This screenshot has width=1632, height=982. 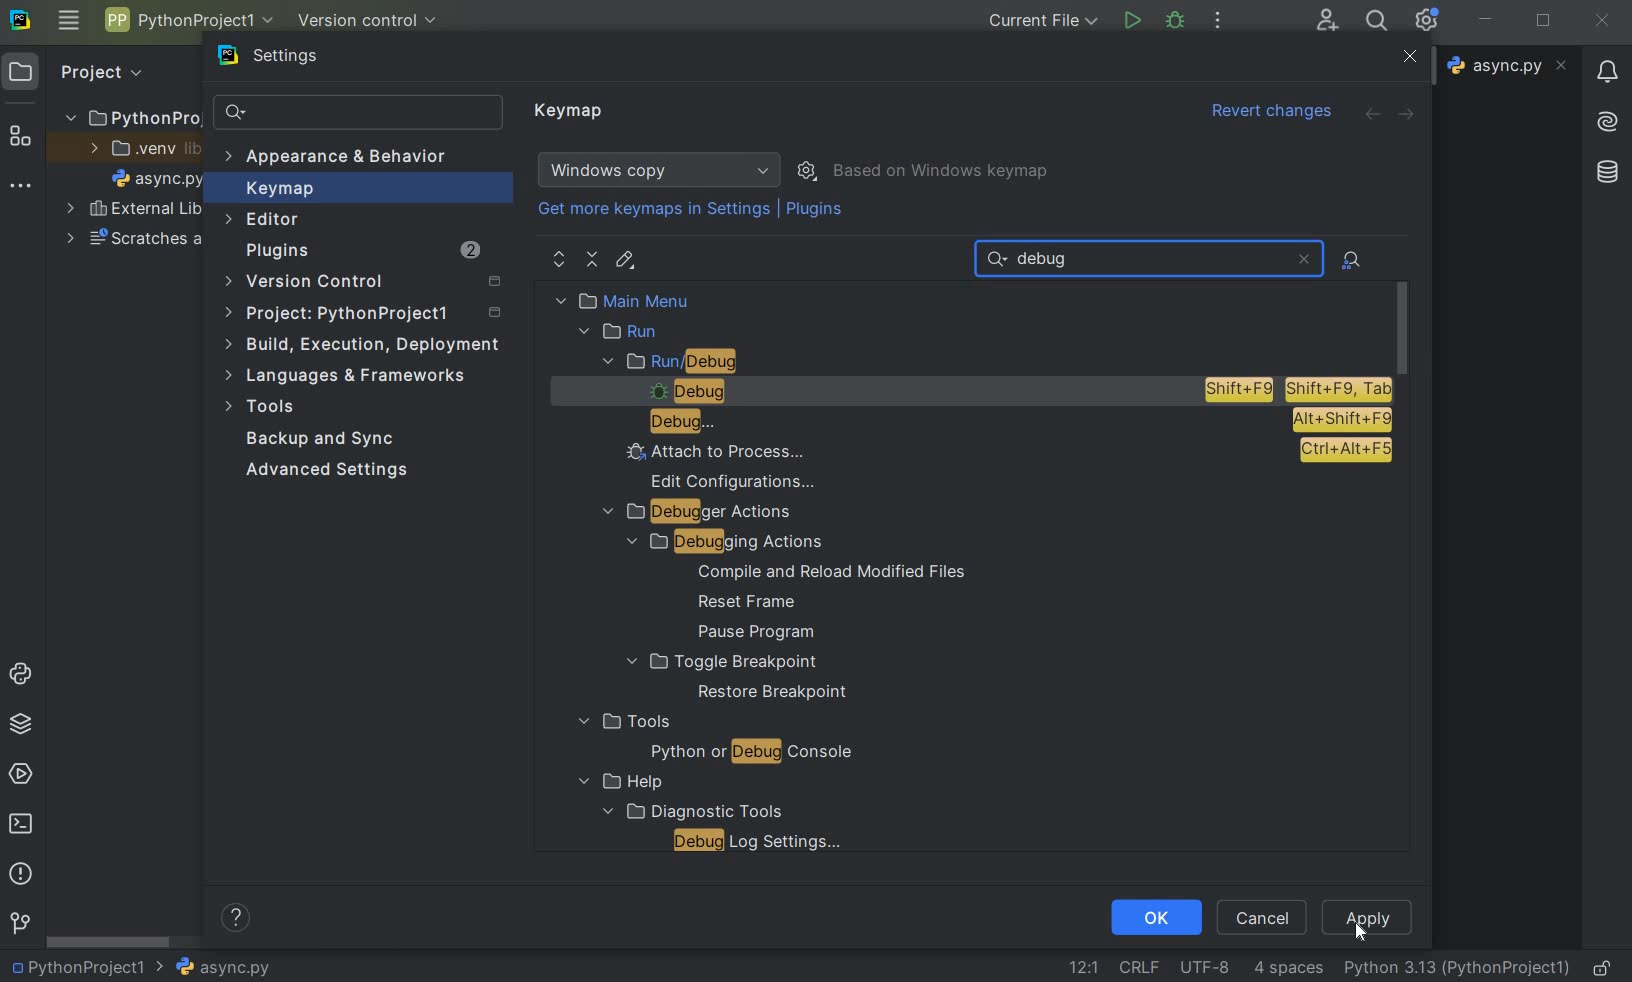 What do you see at coordinates (1458, 967) in the screenshot?
I see `current interpreter` at bounding box center [1458, 967].